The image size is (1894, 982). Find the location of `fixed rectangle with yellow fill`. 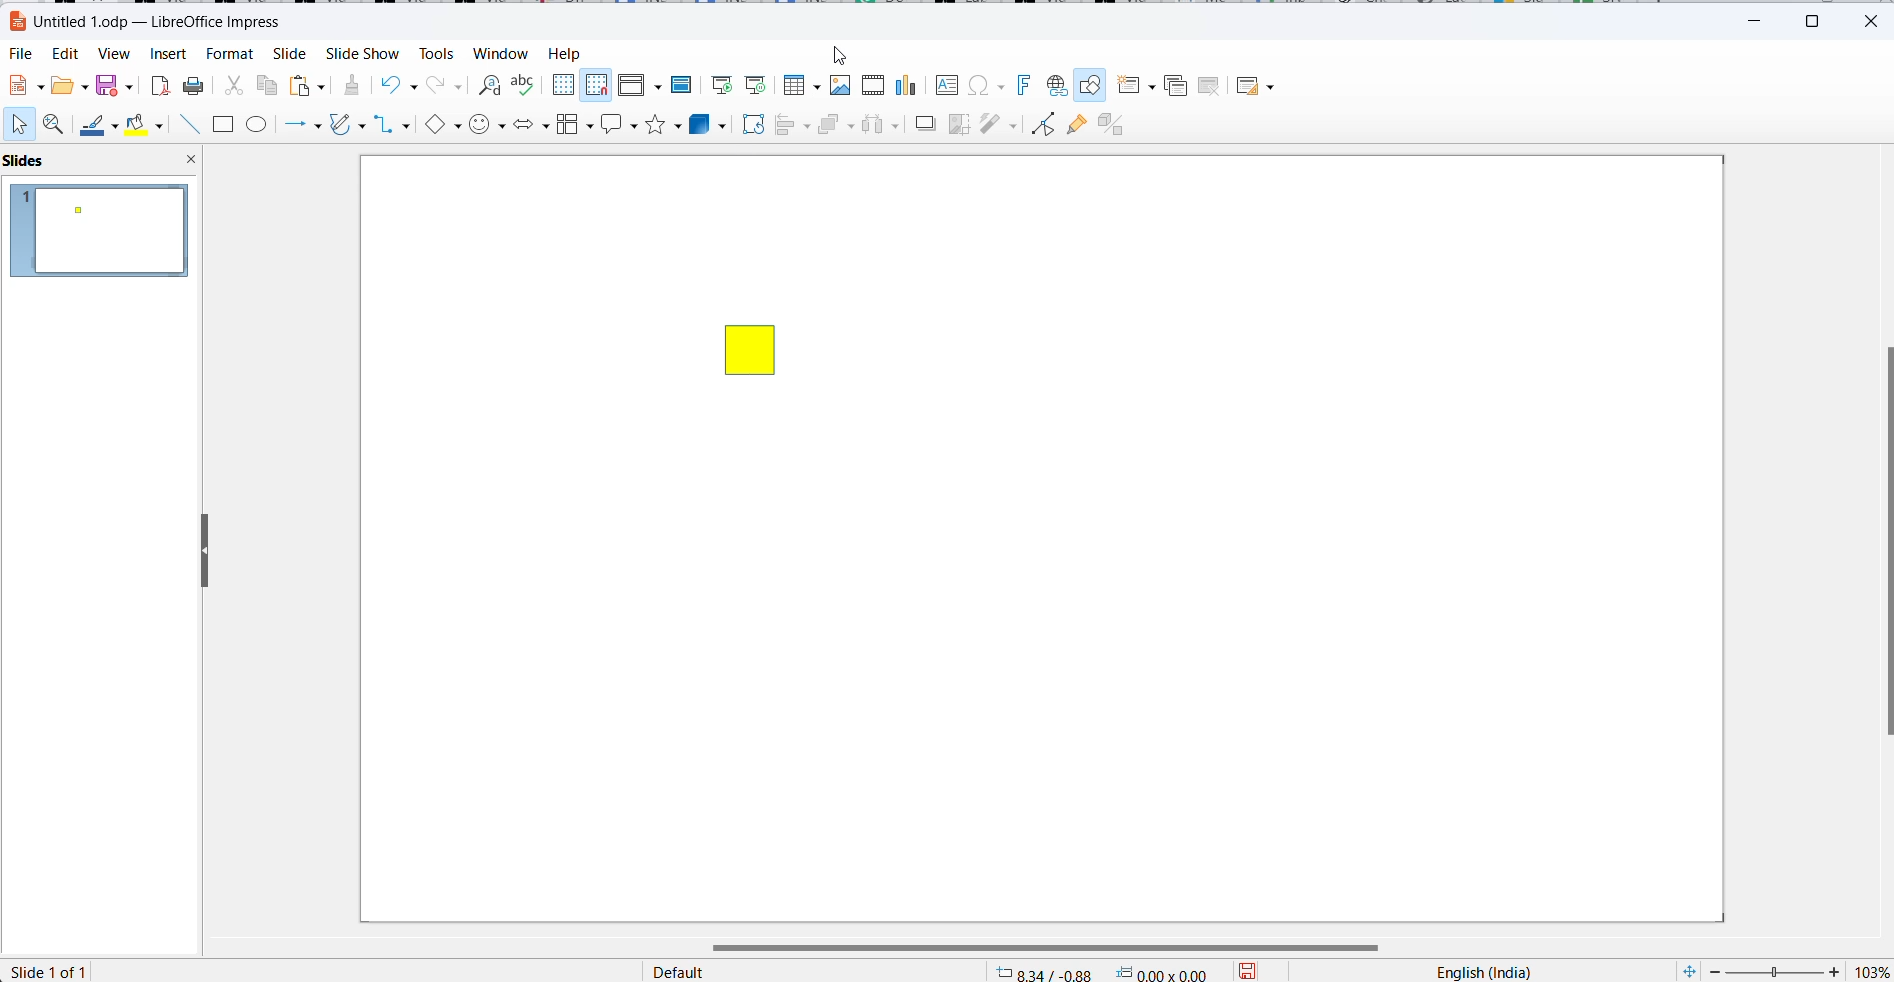

fixed rectangle with yellow fill is located at coordinates (748, 348).